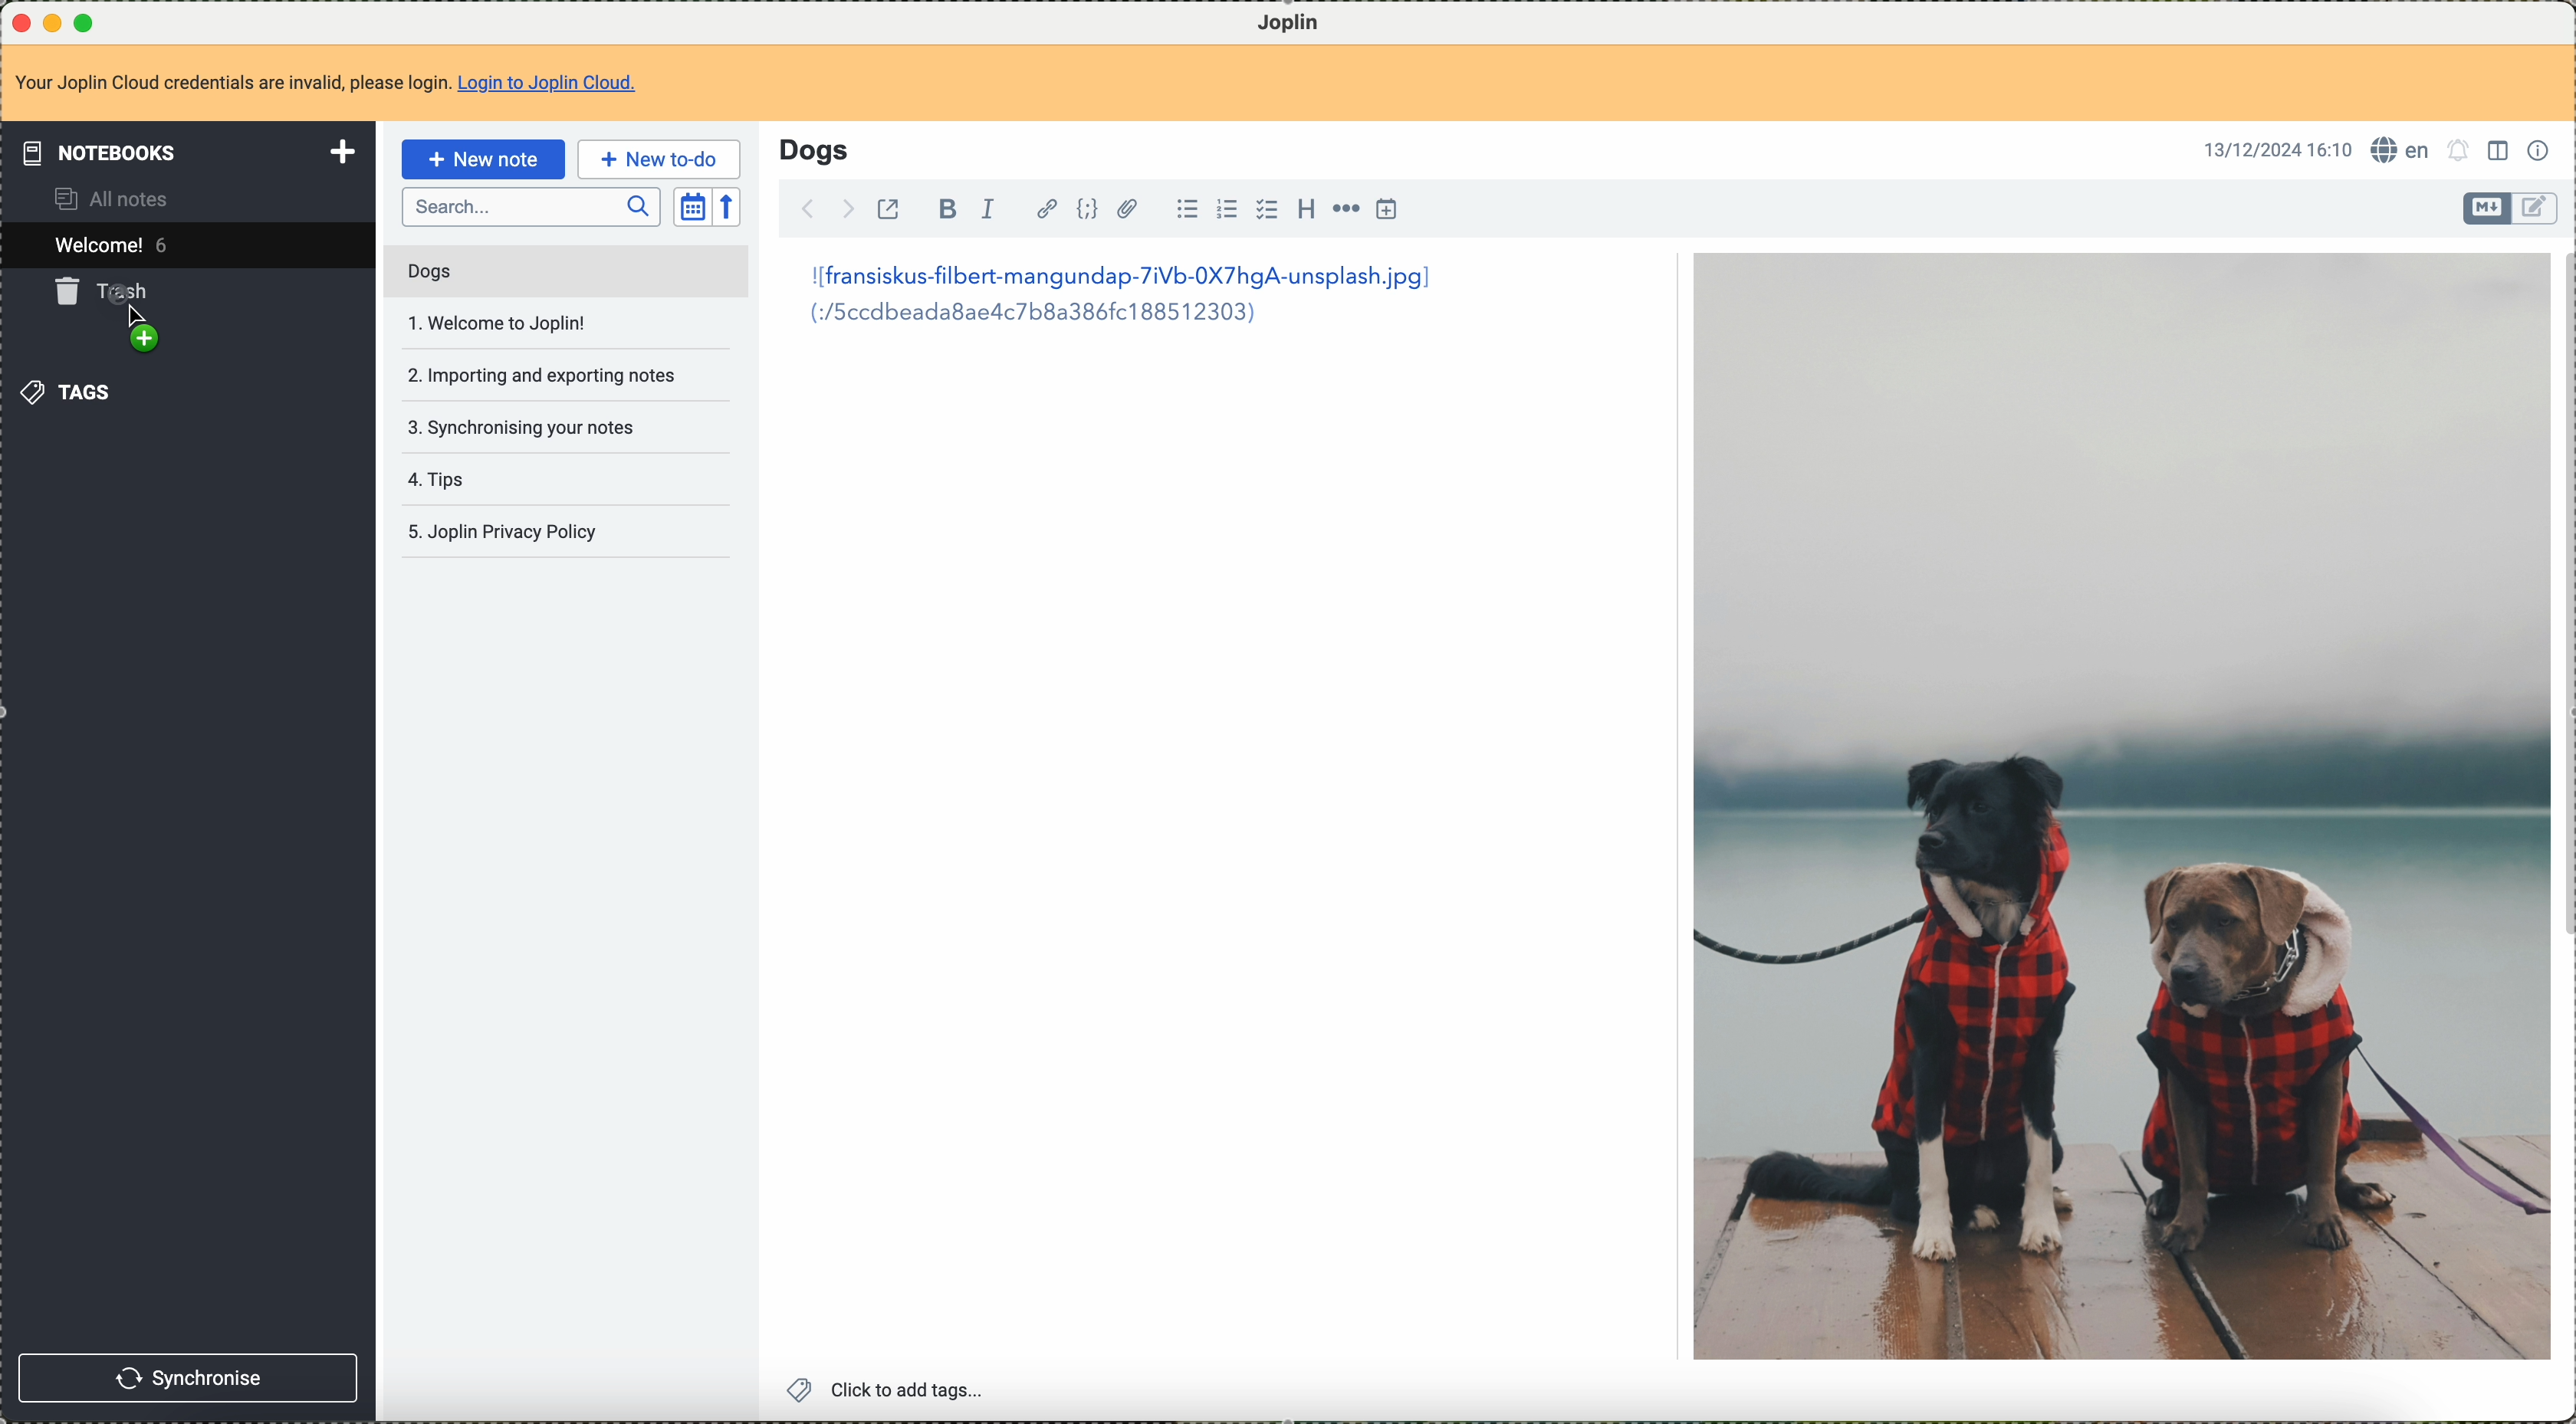 This screenshot has height=1424, width=2576. Describe the element at coordinates (2560, 591) in the screenshot. I see `scroll bar` at that location.